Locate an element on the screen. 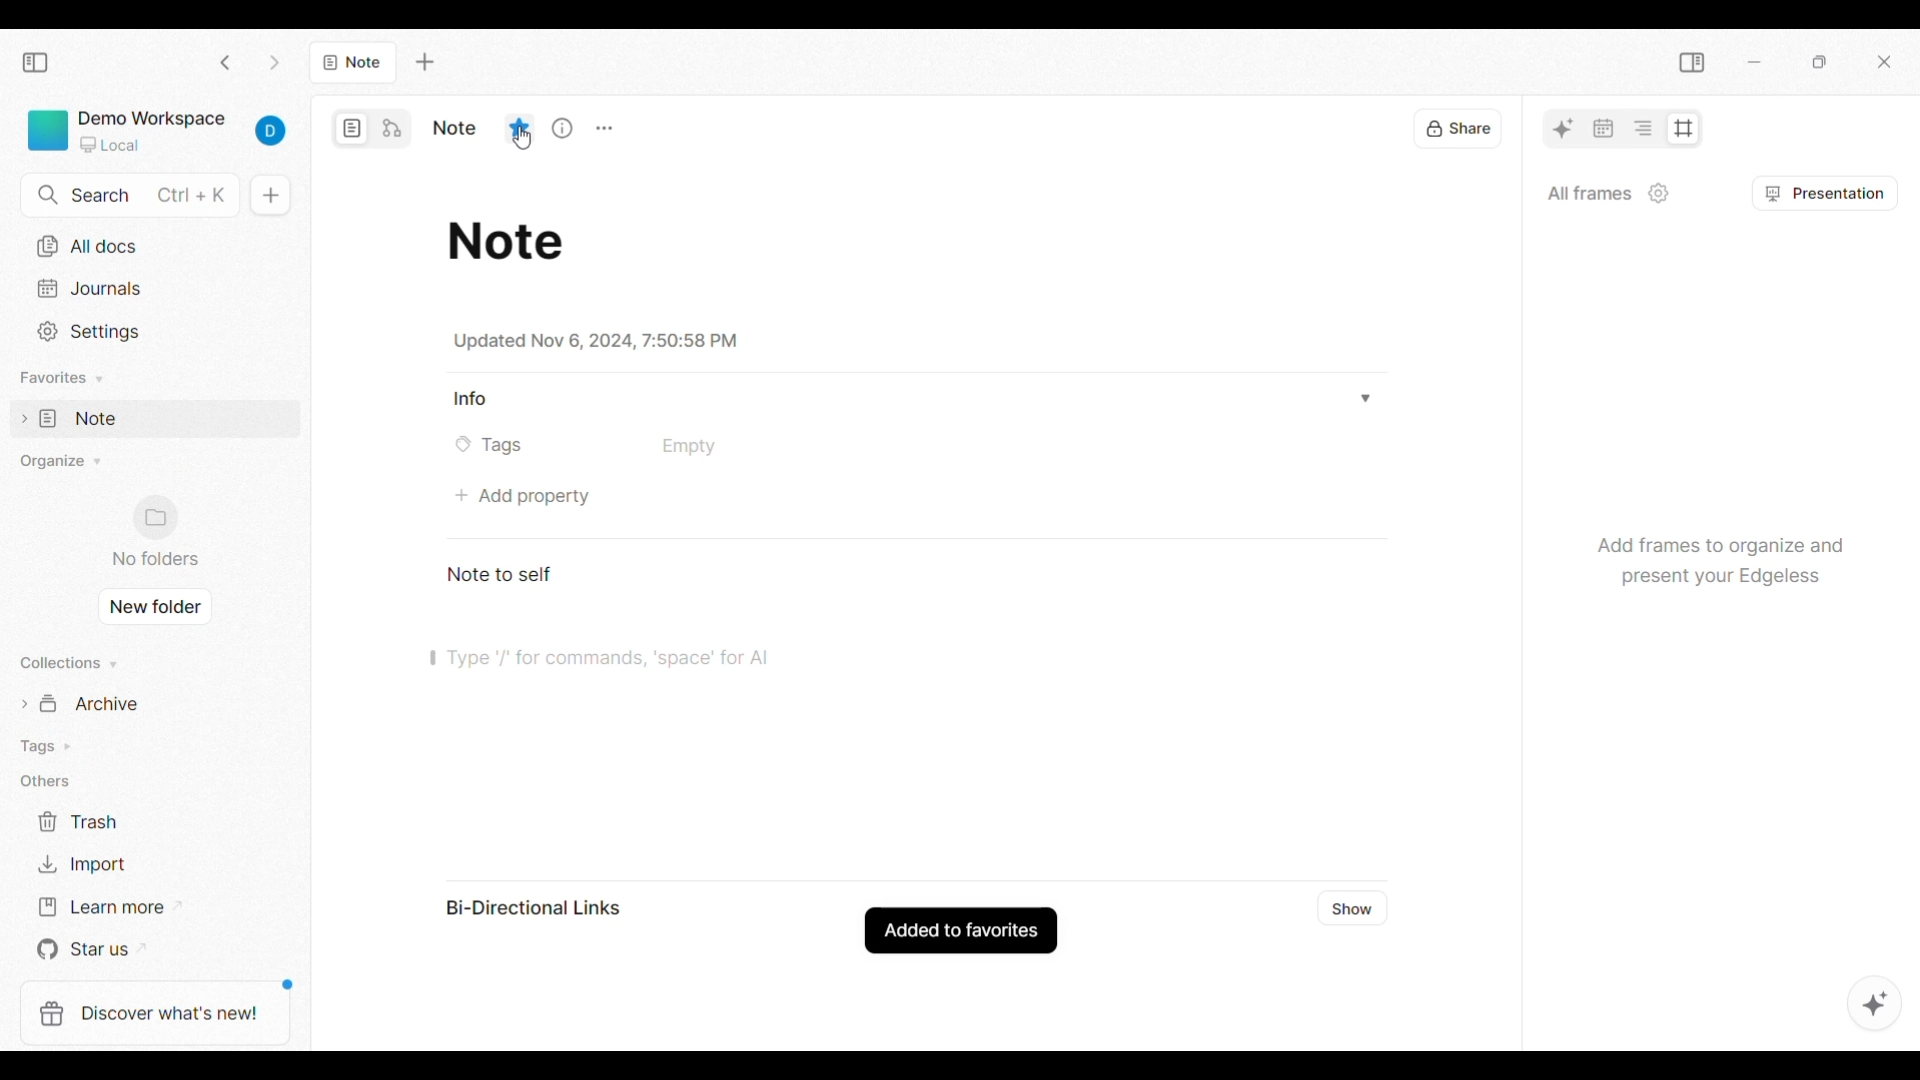  Info is located at coordinates (474, 399).